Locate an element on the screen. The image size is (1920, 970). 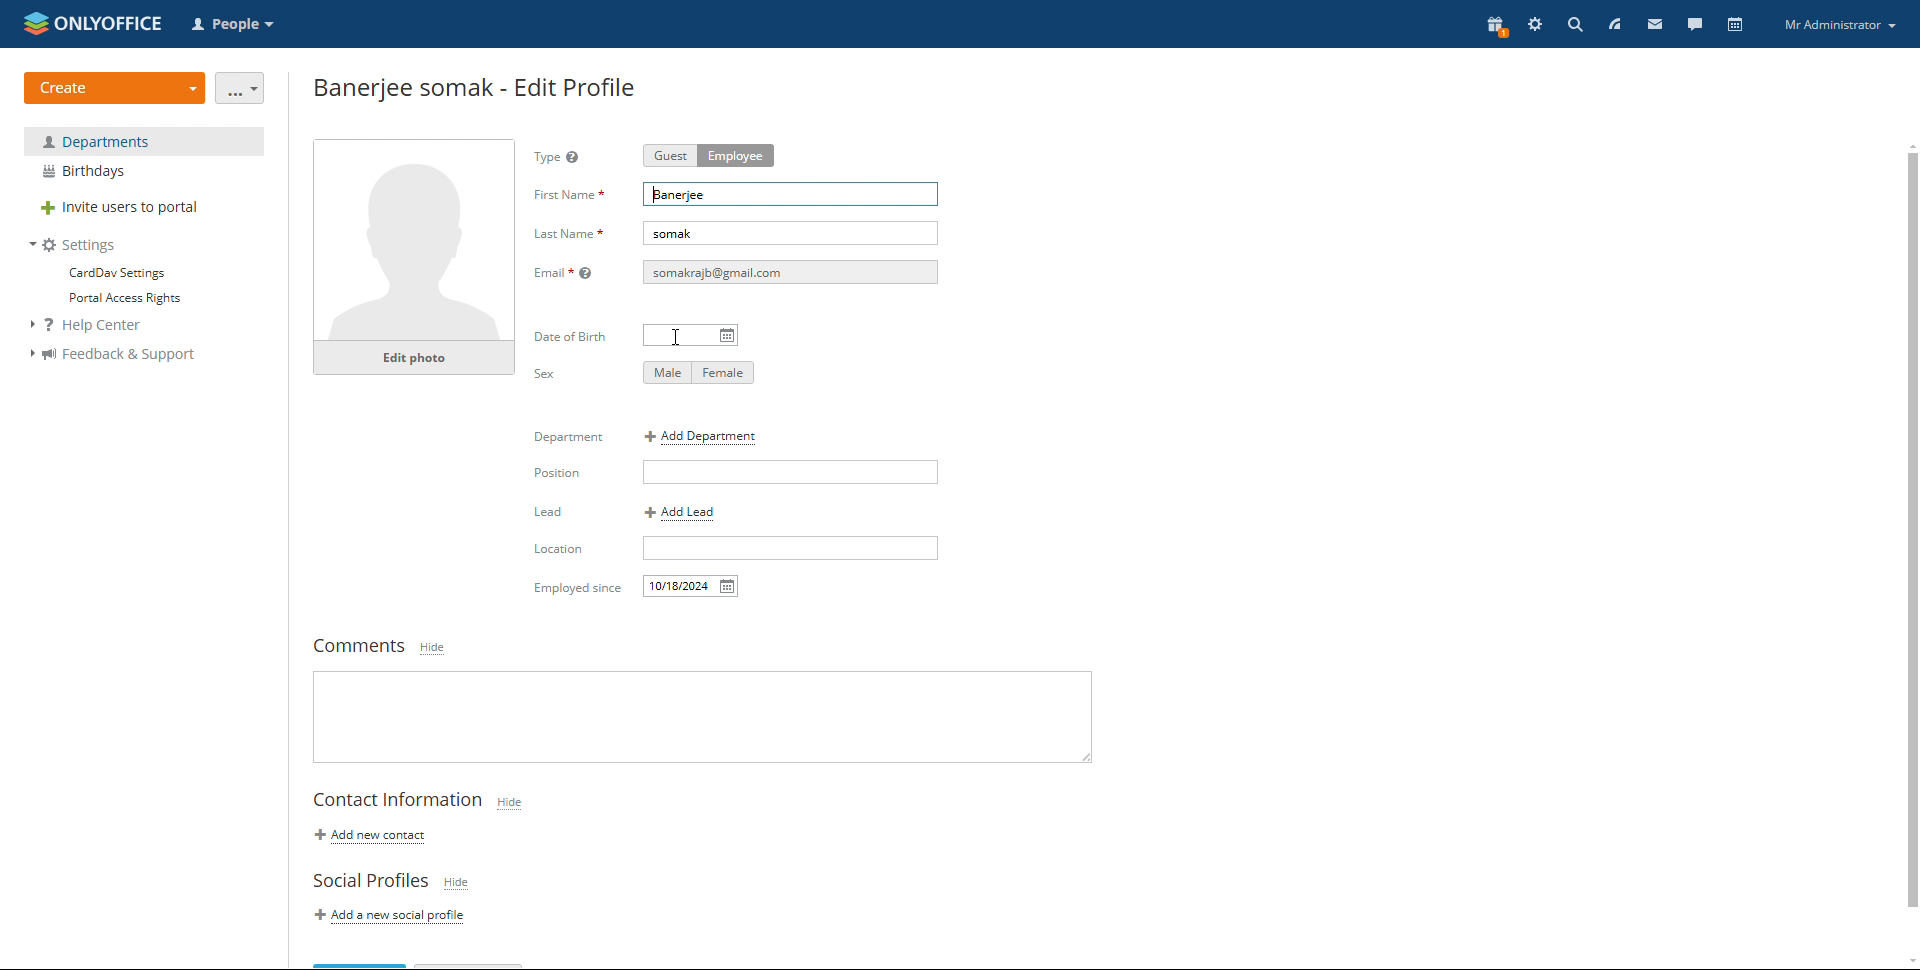
female is located at coordinates (724, 374).